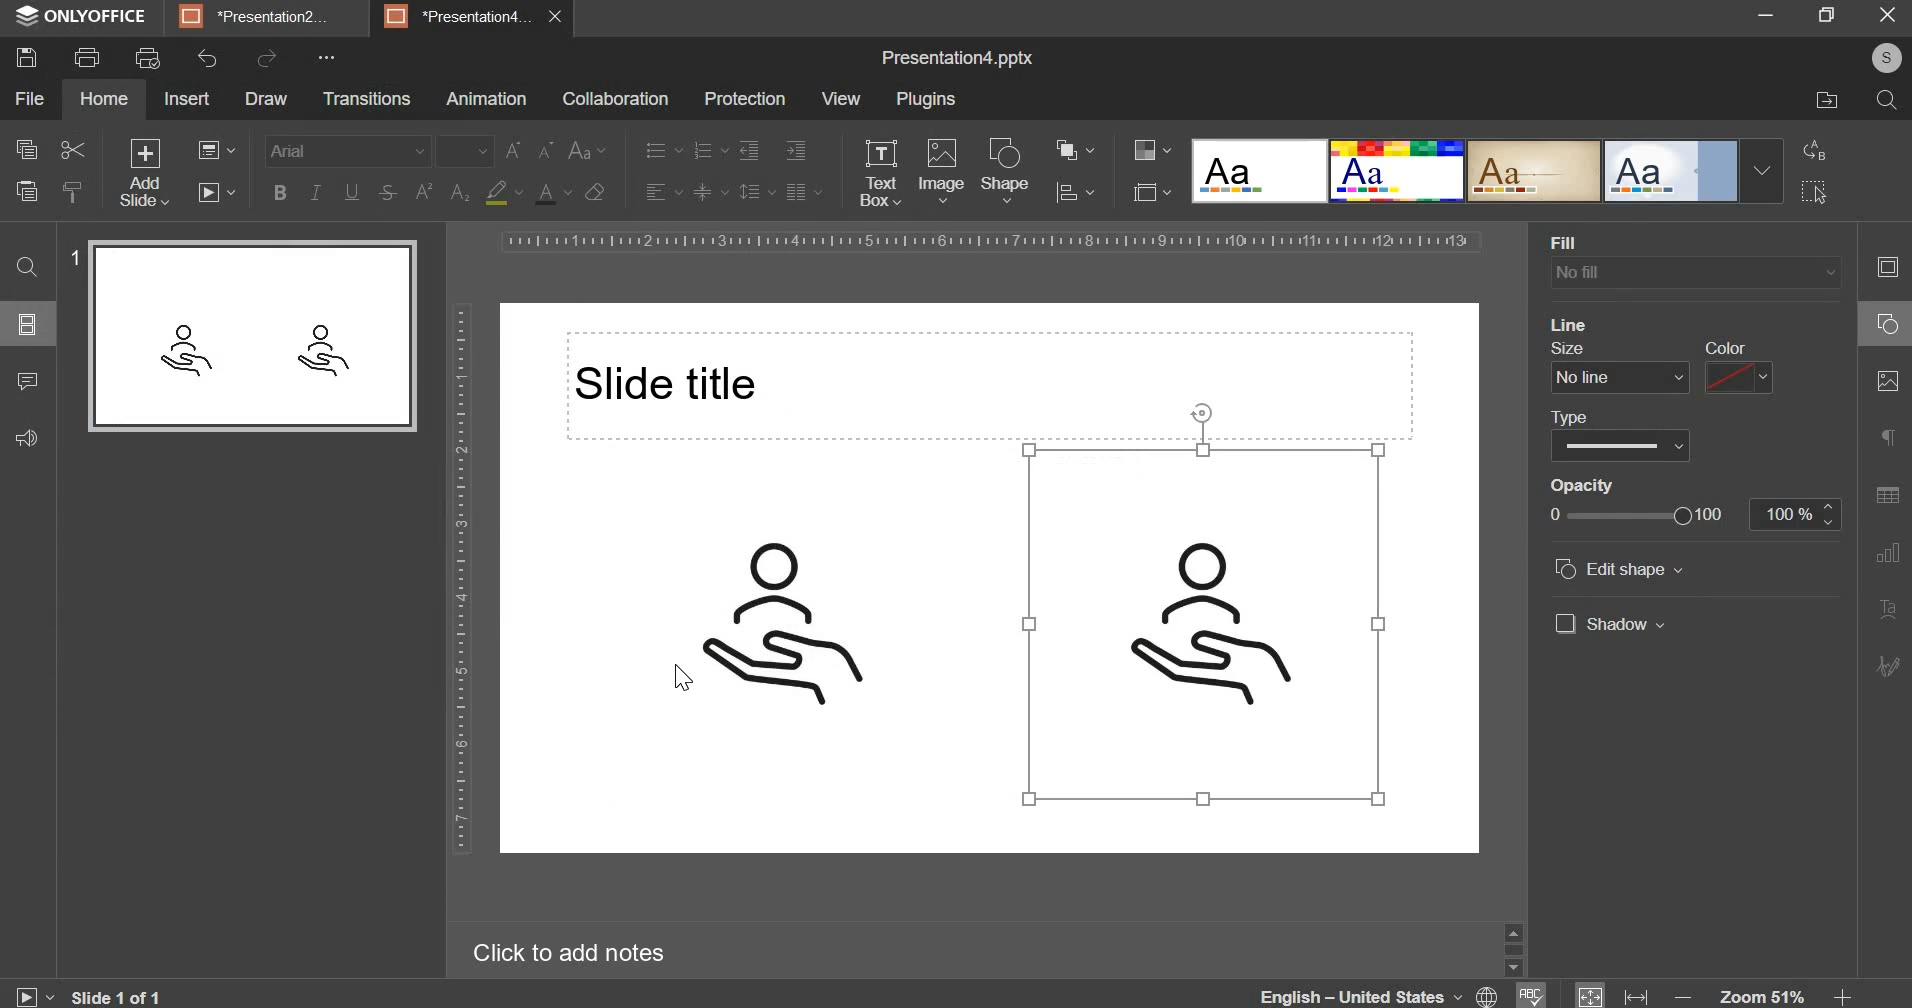 This screenshot has width=1912, height=1008. Describe the element at coordinates (487, 100) in the screenshot. I see `animation` at that location.